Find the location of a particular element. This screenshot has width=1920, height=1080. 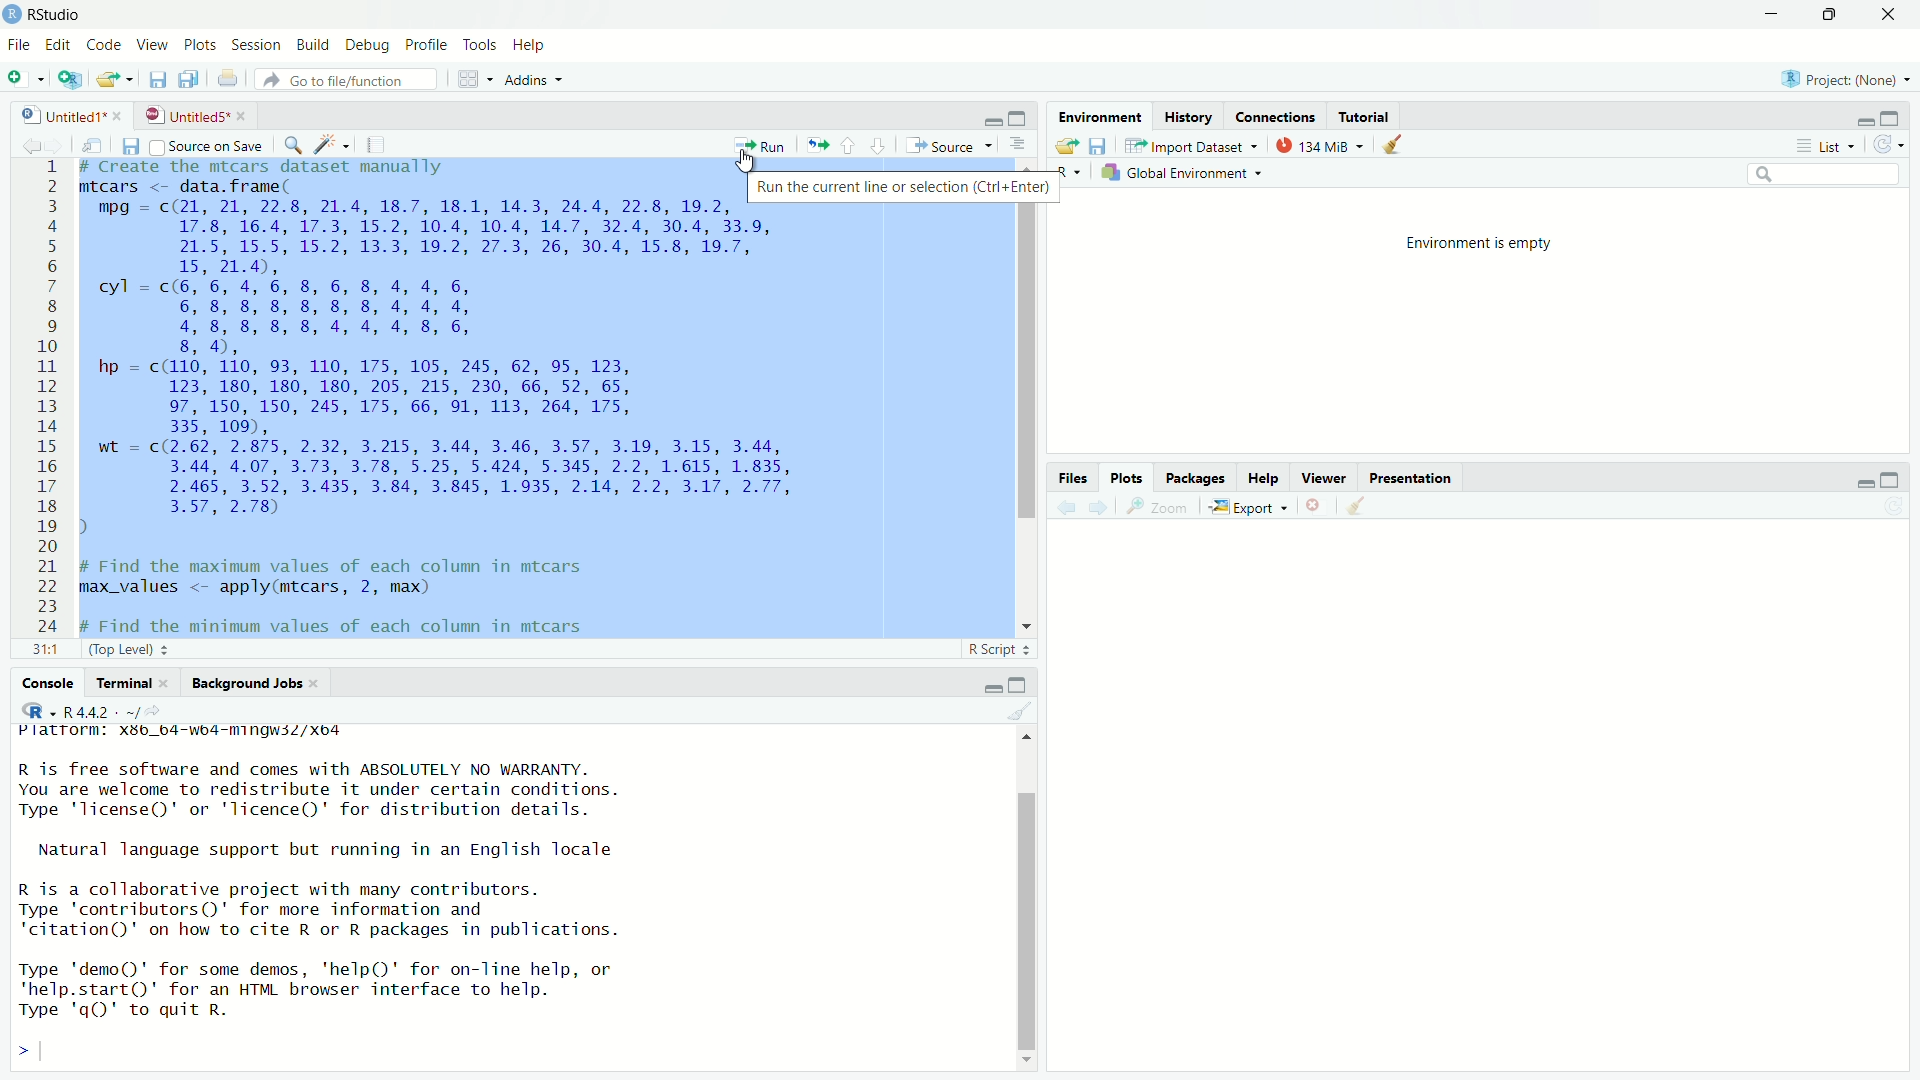

Tutorial is located at coordinates (1367, 116).